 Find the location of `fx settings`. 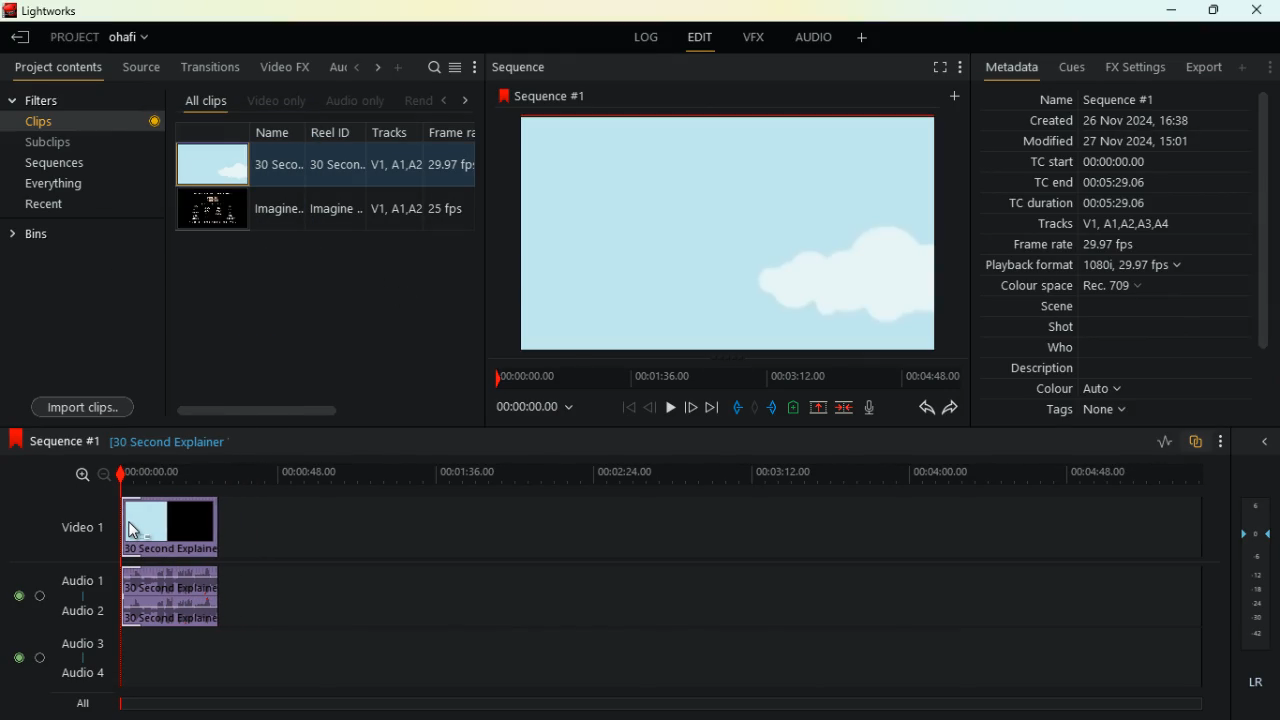

fx settings is located at coordinates (1131, 68).